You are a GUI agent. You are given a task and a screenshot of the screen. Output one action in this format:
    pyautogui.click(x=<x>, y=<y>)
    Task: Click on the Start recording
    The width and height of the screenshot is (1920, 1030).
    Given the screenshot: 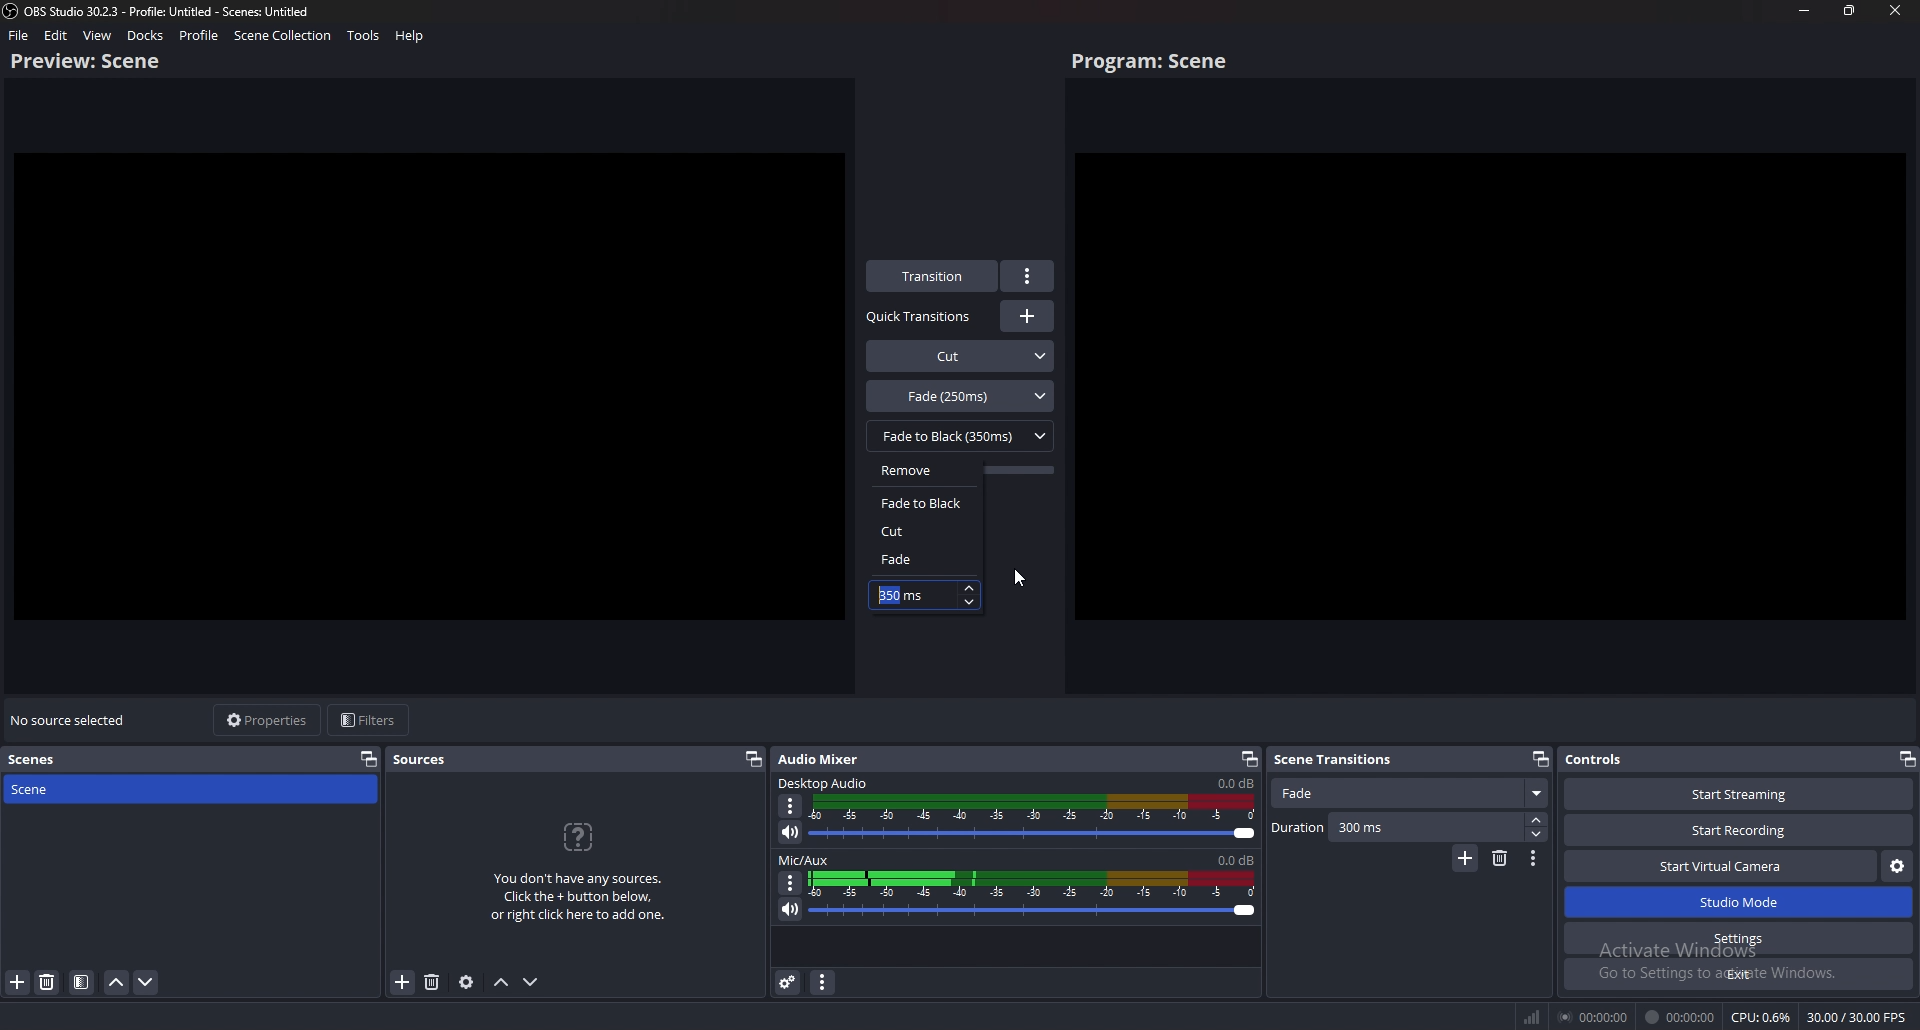 What is the action you would take?
    pyautogui.click(x=1740, y=830)
    